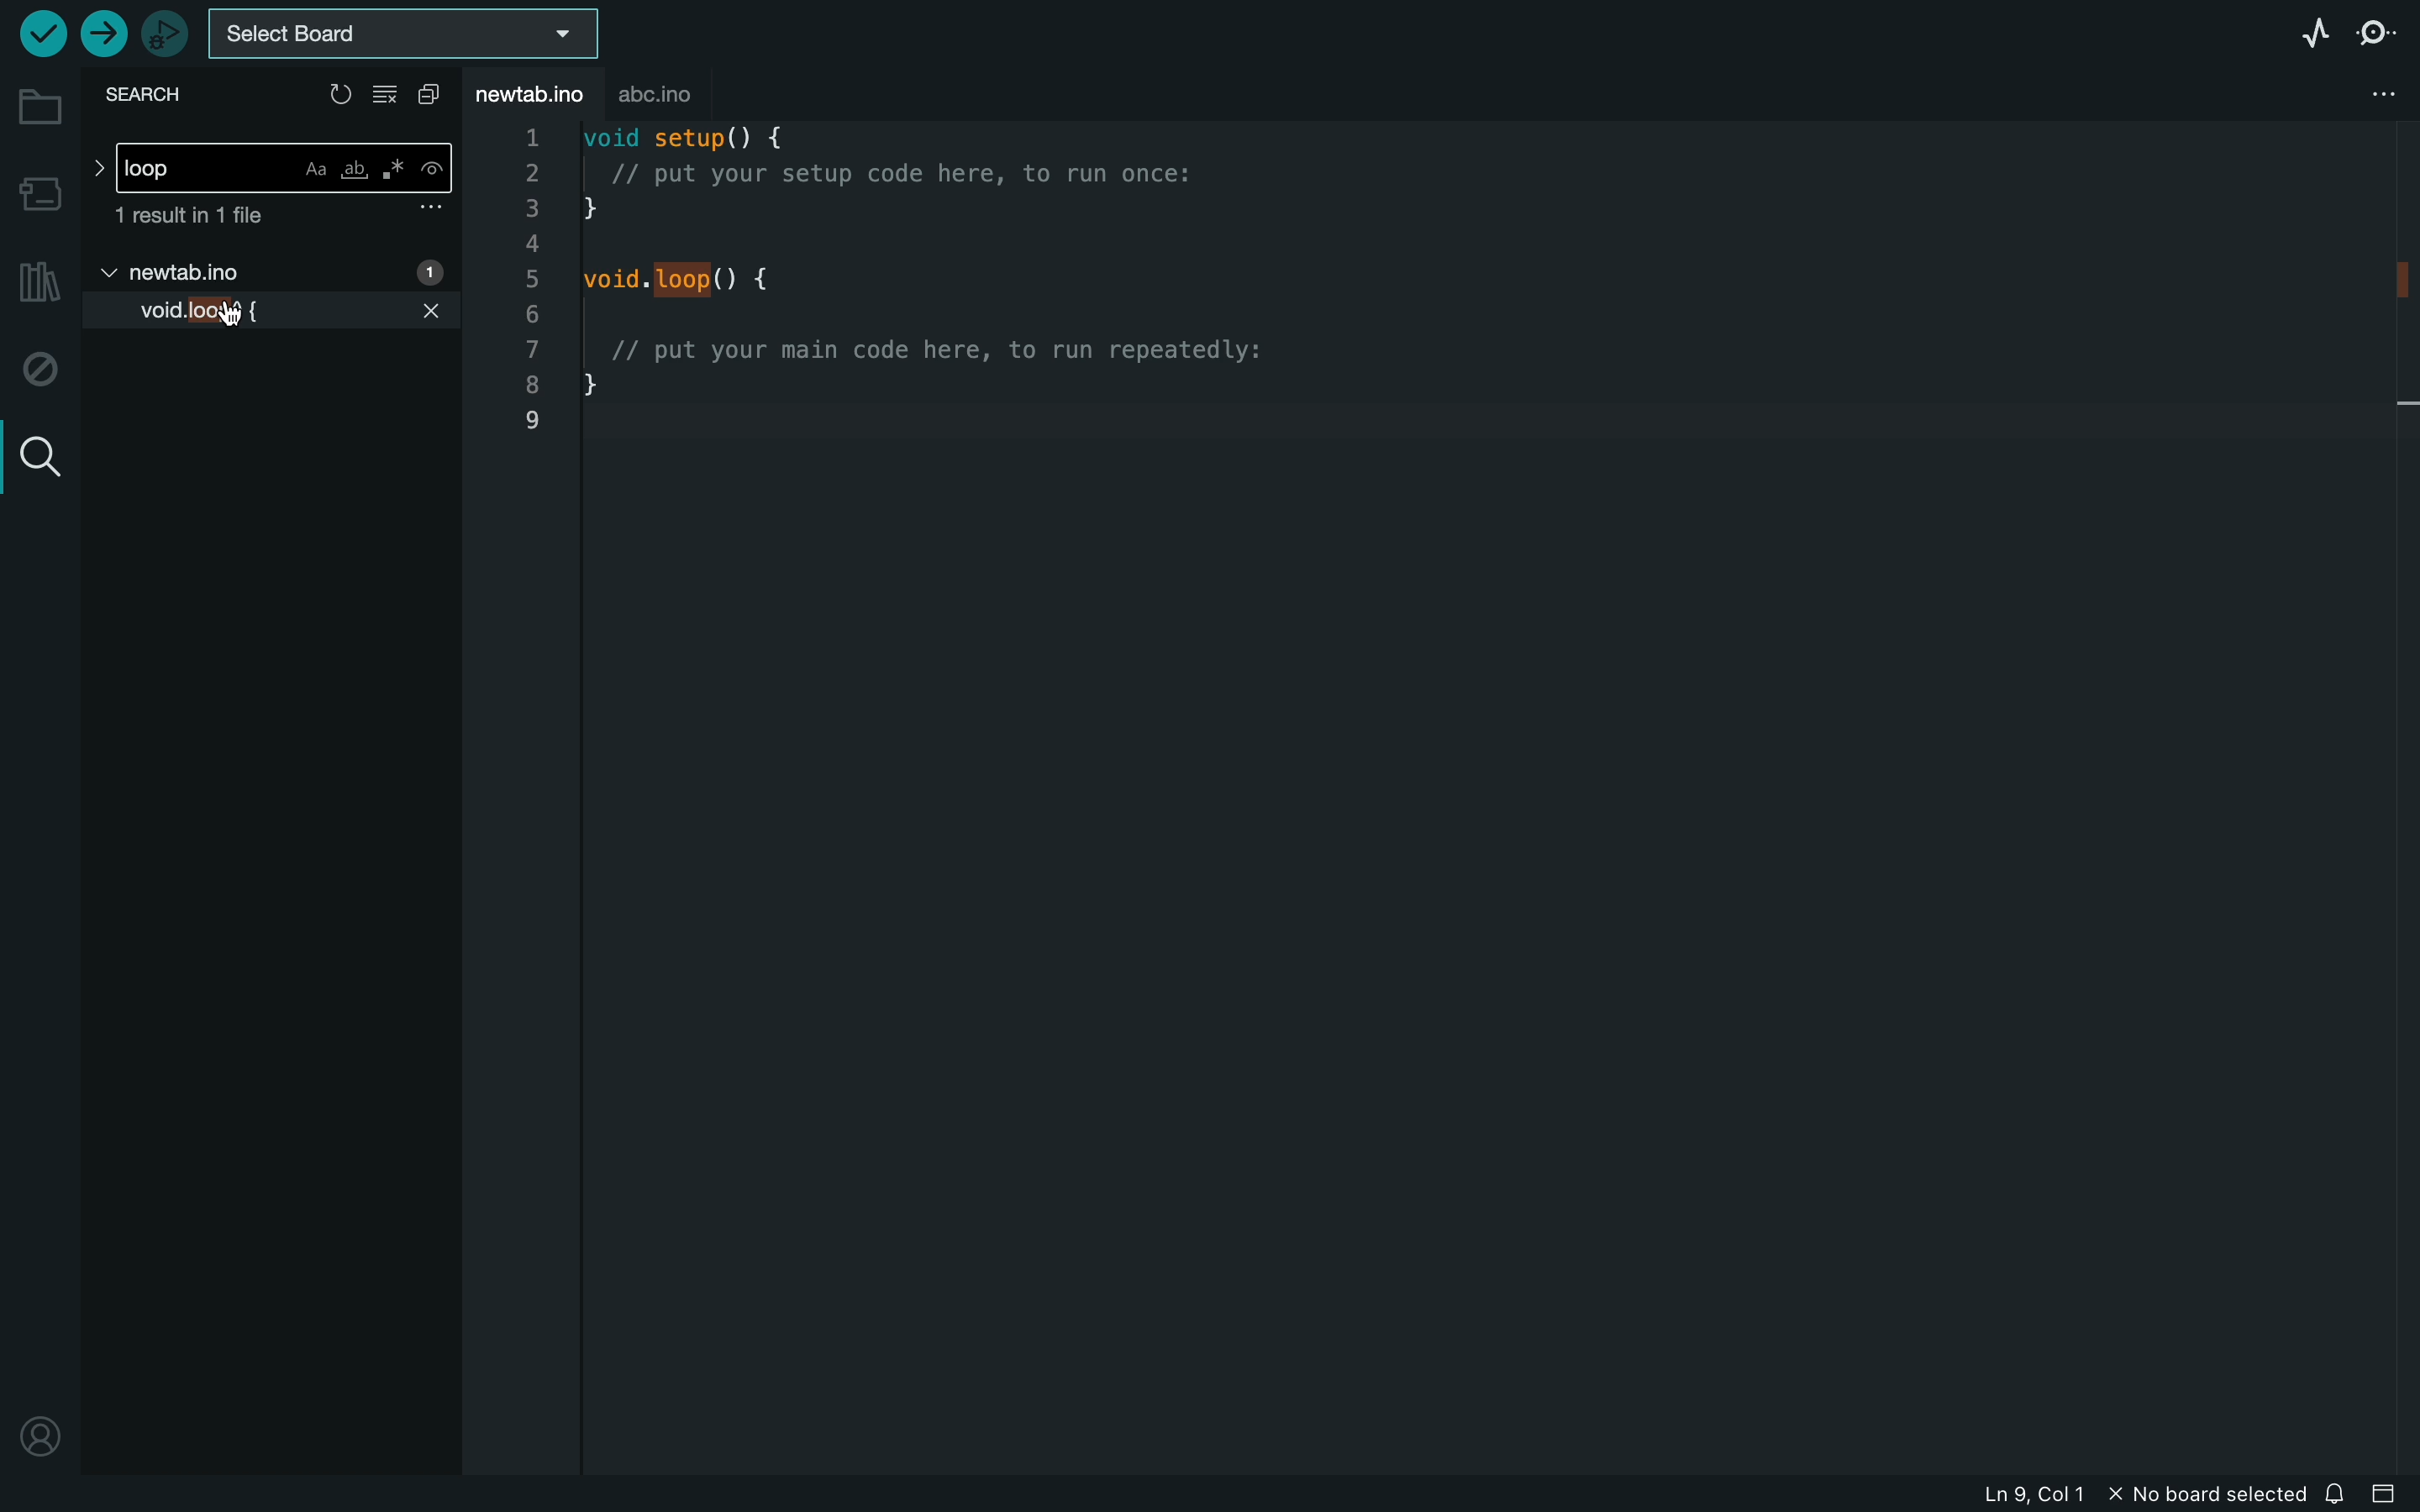  What do you see at coordinates (102, 35) in the screenshot?
I see `upload` at bounding box center [102, 35].